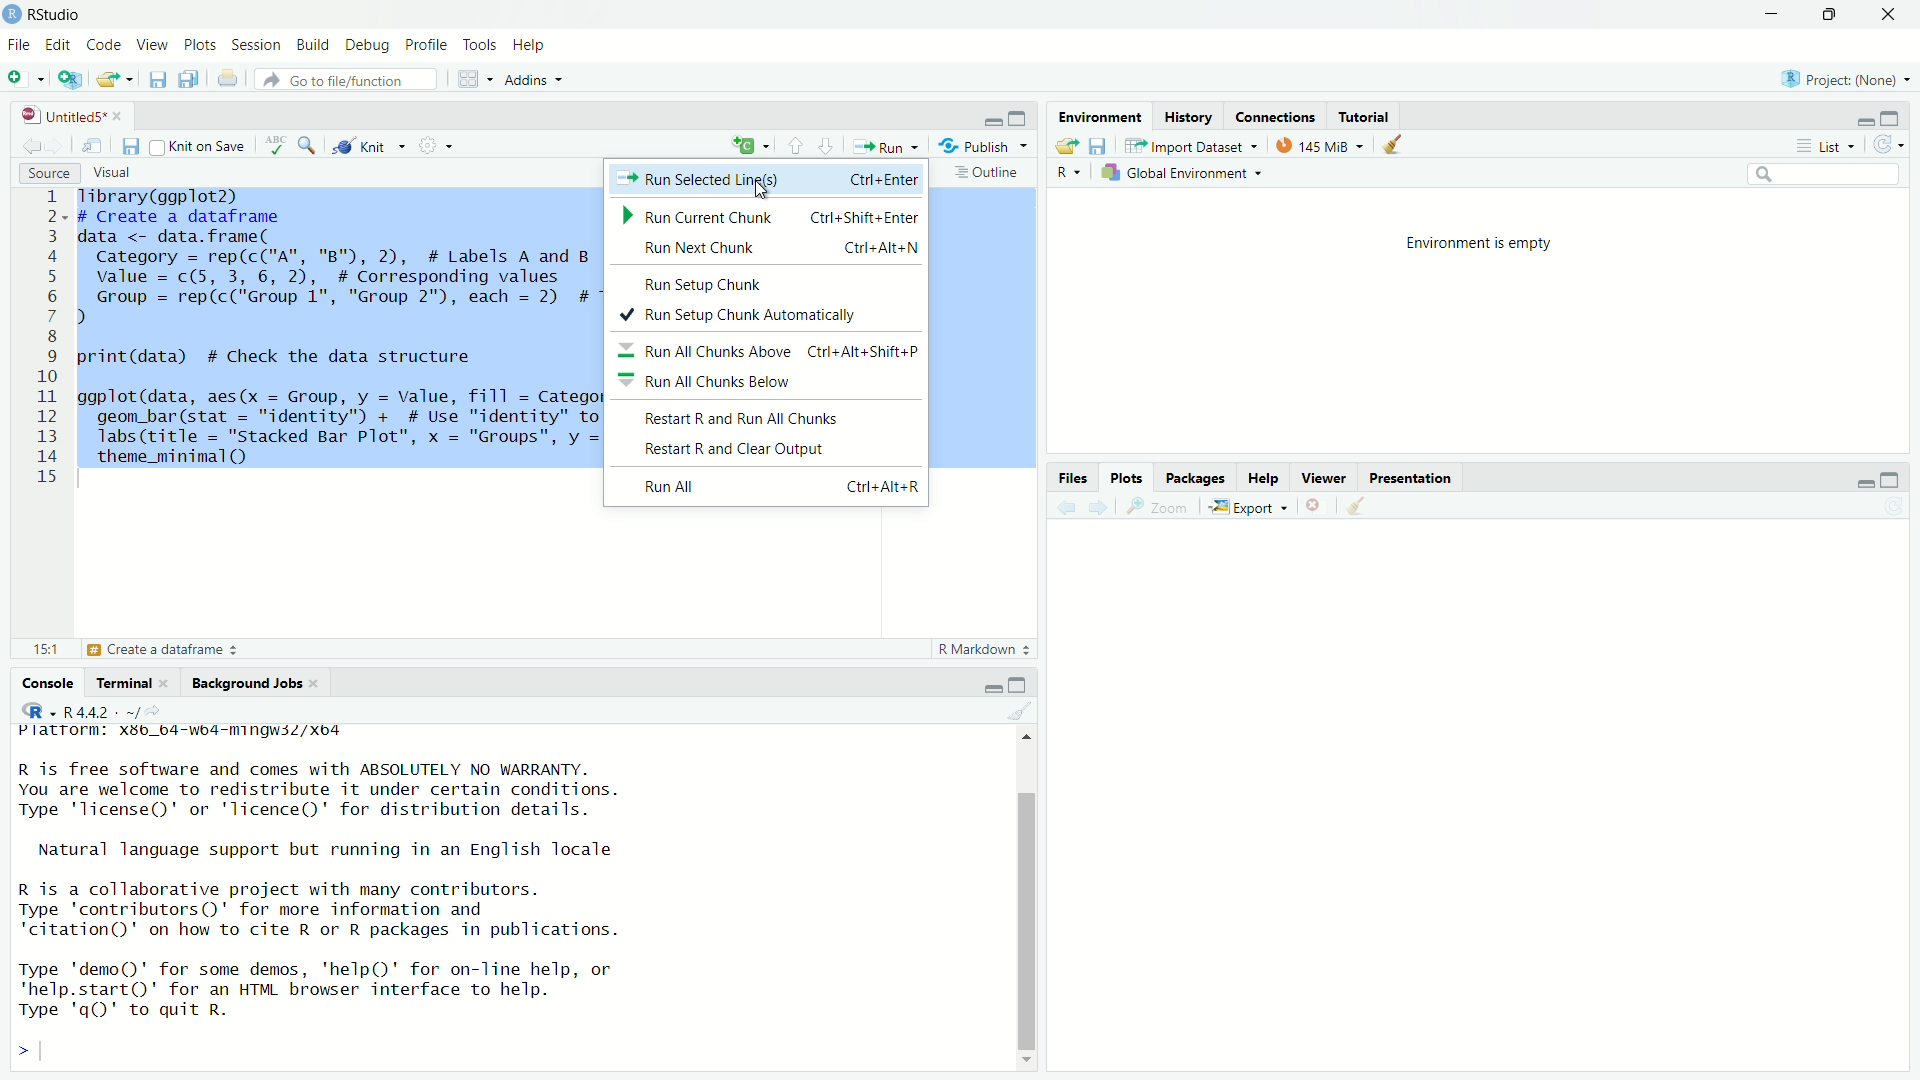 Image resolution: width=1920 pixels, height=1080 pixels. I want to click on Plots, so click(200, 43).